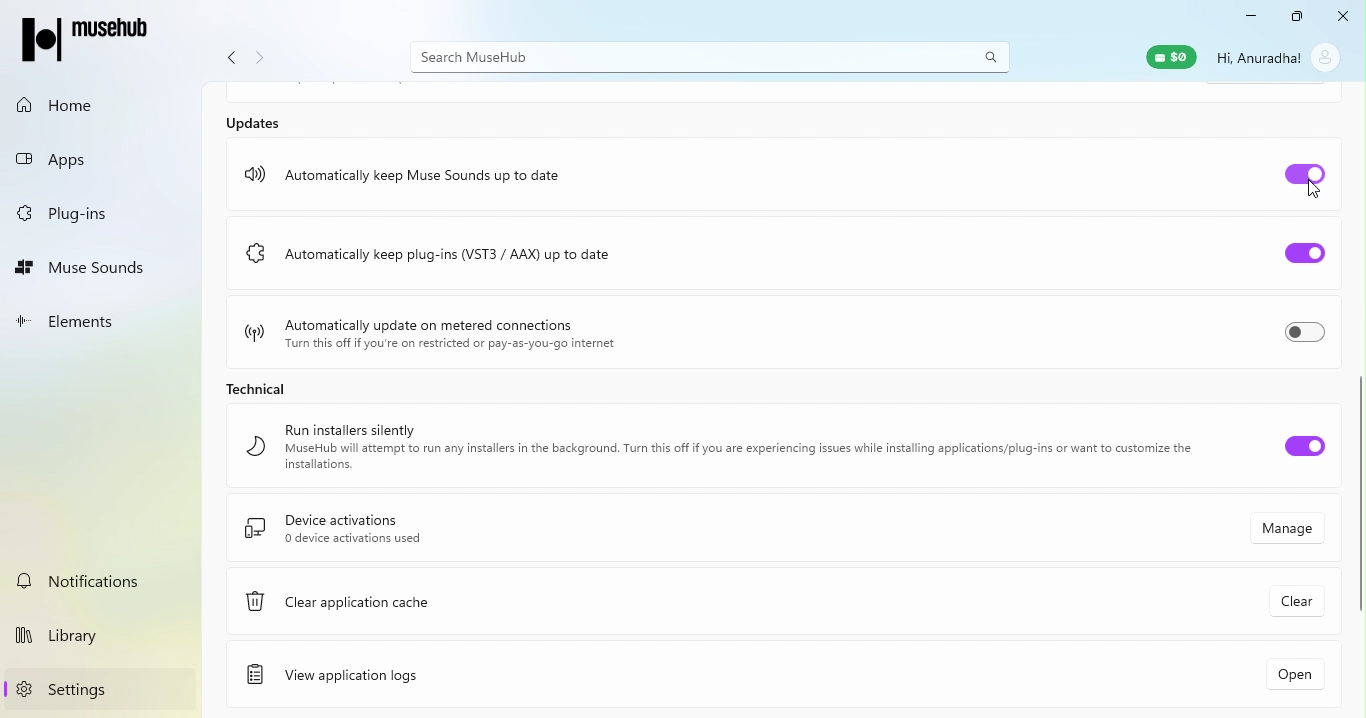  What do you see at coordinates (709, 447) in the screenshot?
I see `Run installer silently` at bounding box center [709, 447].